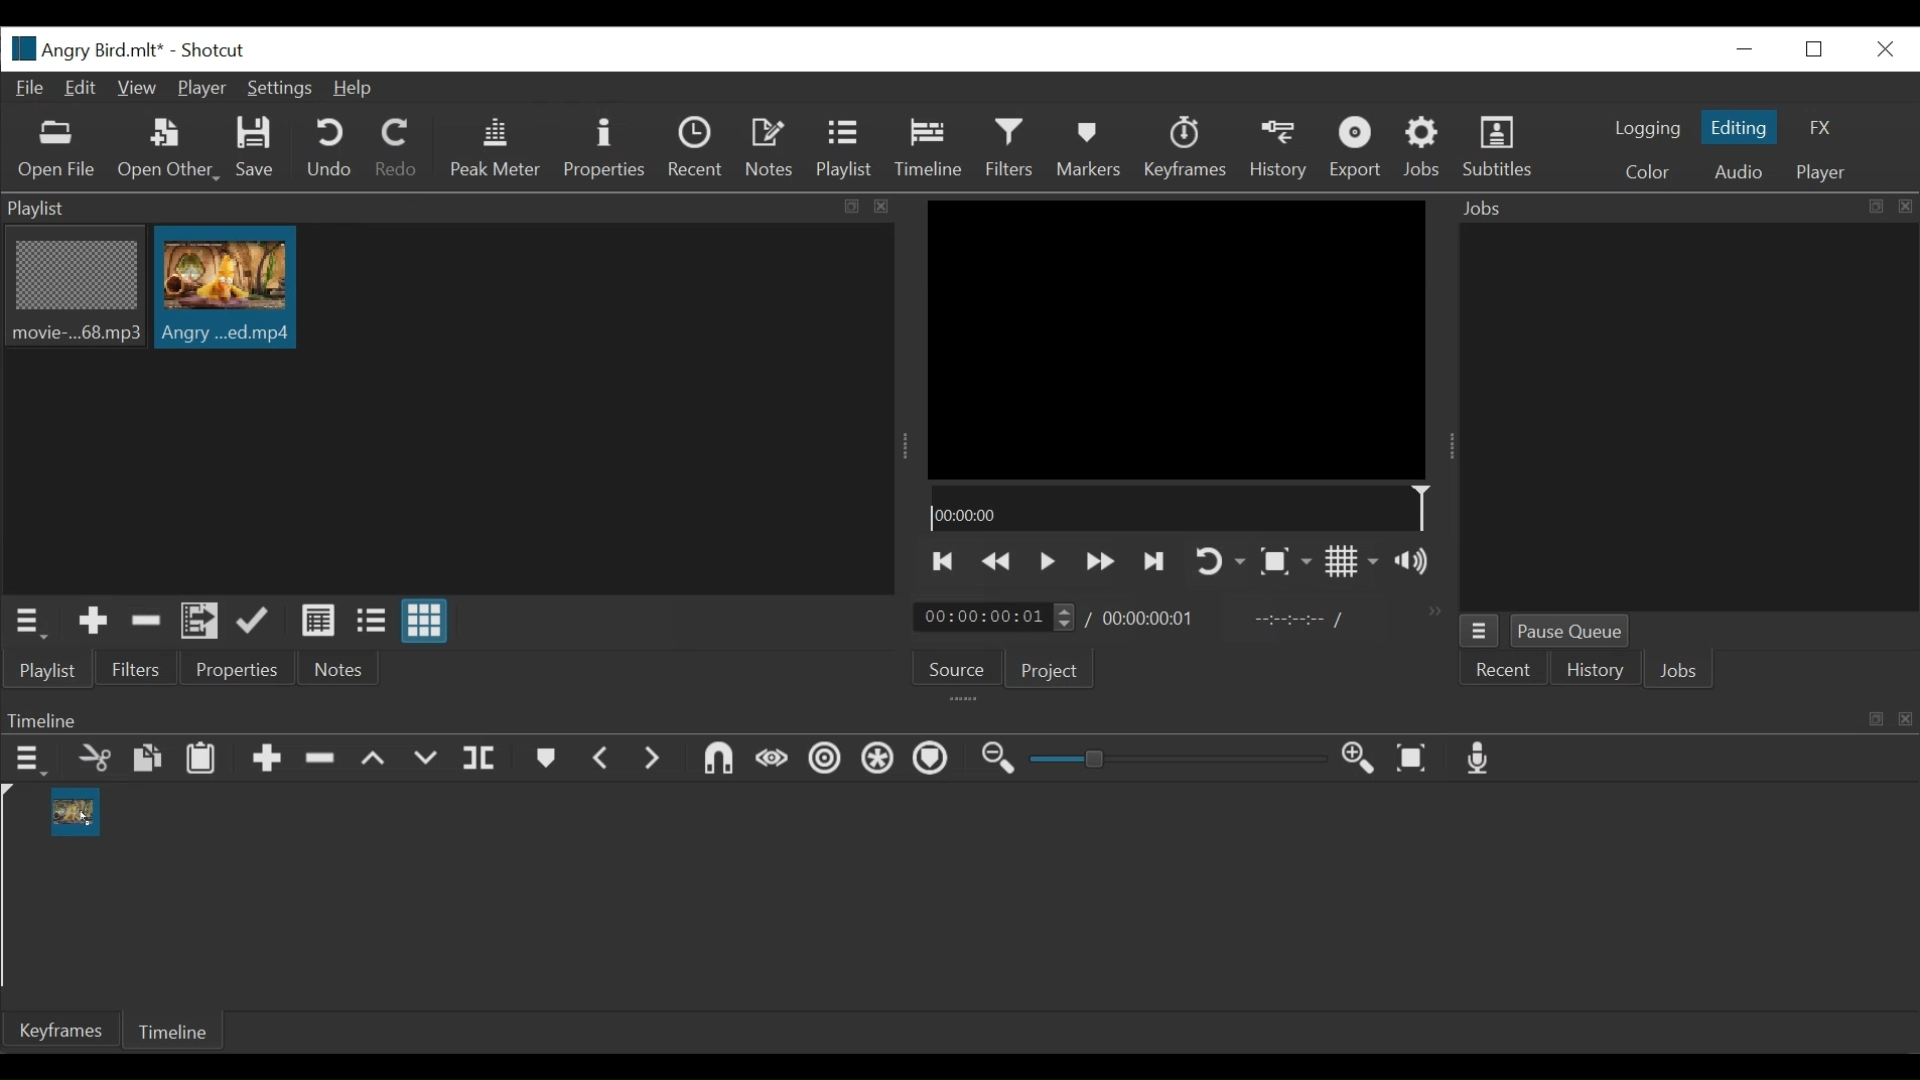  What do you see at coordinates (374, 624) in the screenshot?
I see `View as file` at bounding box center [374, 624].